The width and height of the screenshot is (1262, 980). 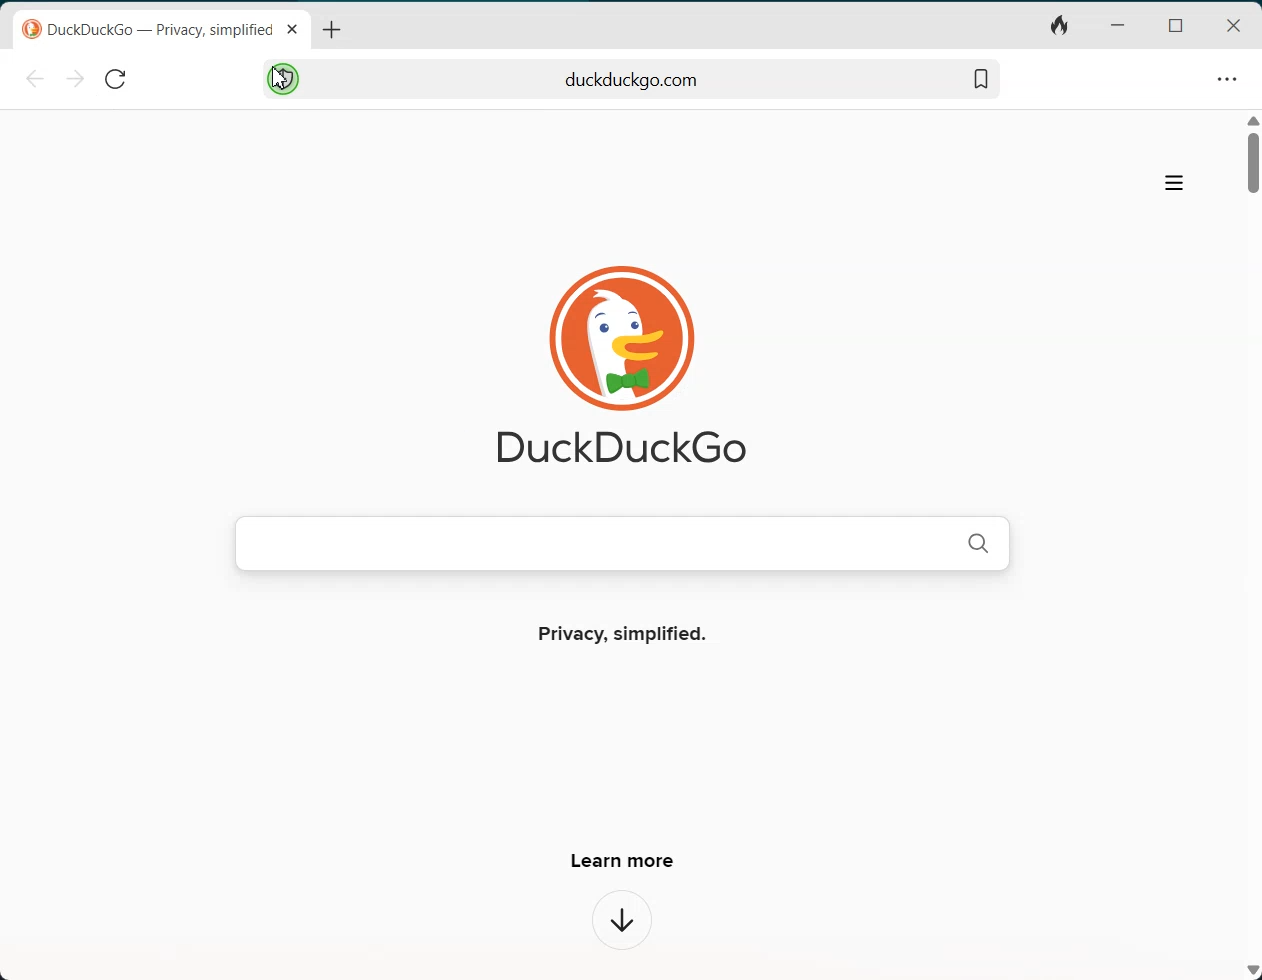 I want to click on Forward, so click(x=73, y=79).